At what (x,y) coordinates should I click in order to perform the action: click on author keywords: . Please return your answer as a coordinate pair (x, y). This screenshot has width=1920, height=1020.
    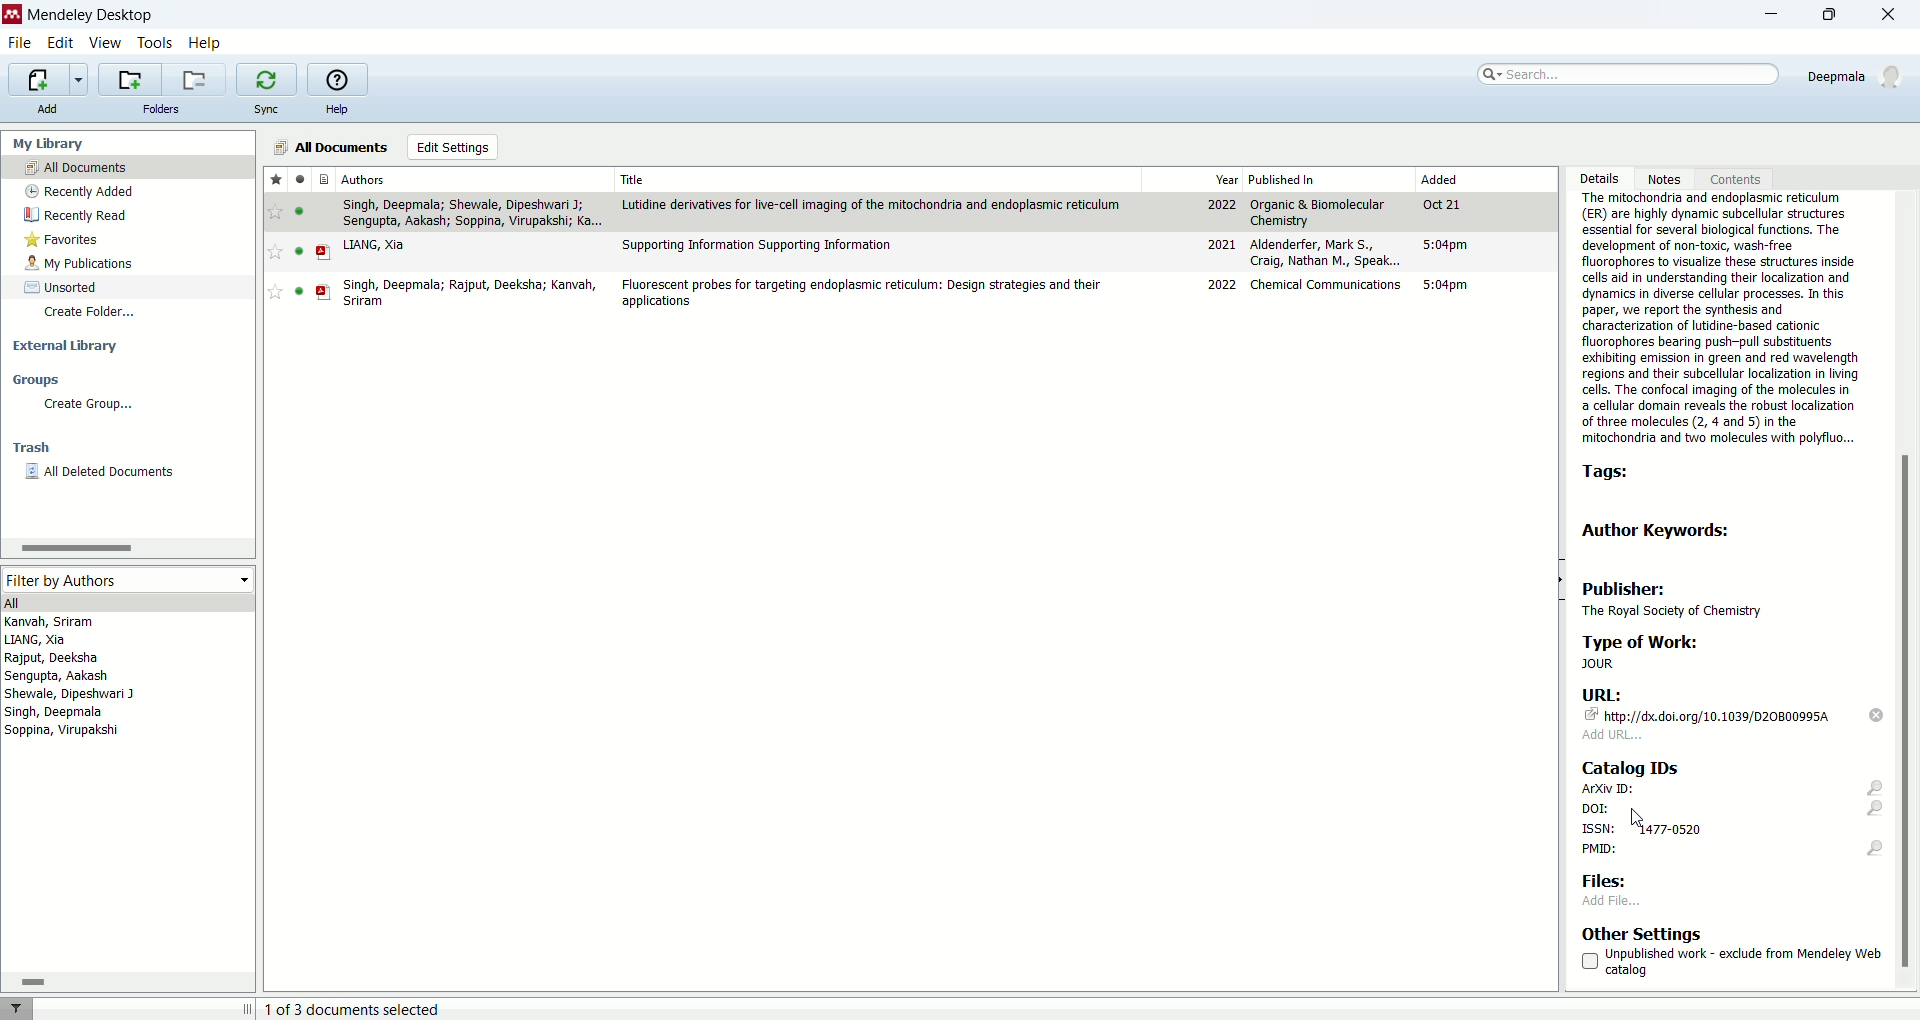
    Looking at the image, I should click on (1661, 530).